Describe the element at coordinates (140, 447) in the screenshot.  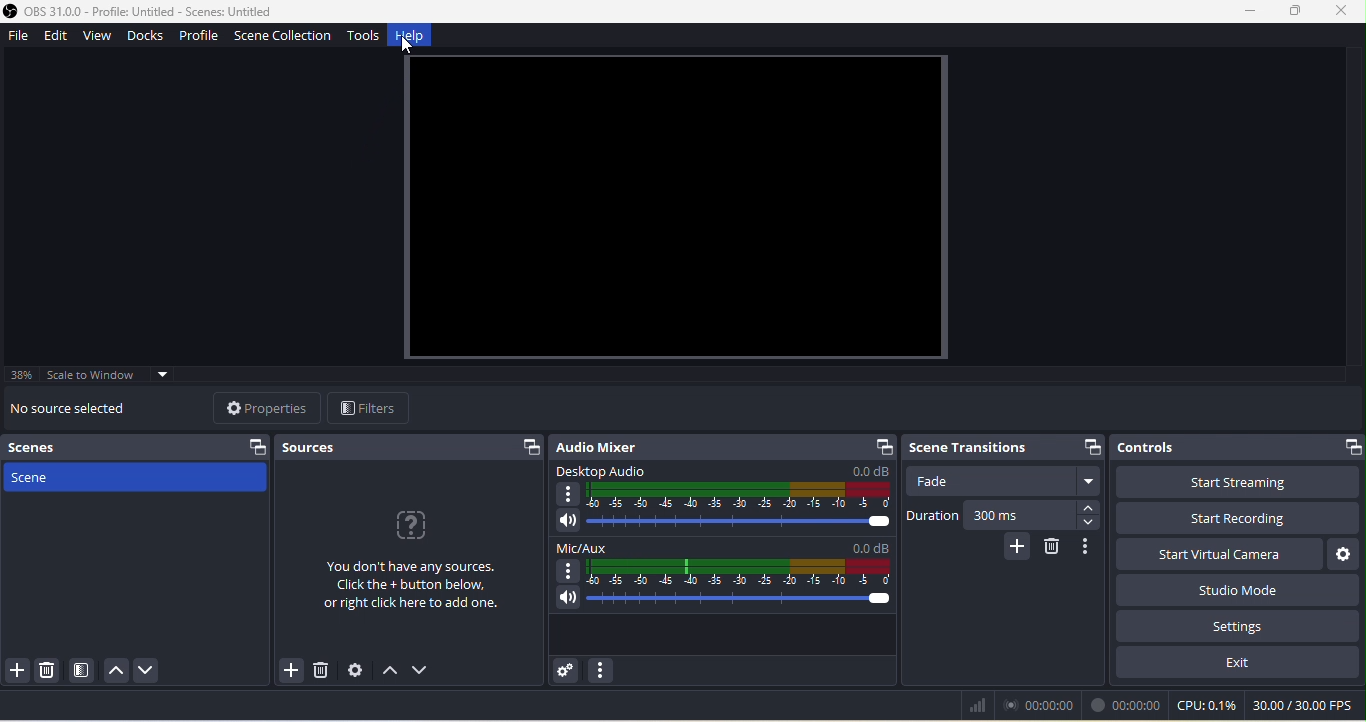
I see `scenes` at that location.